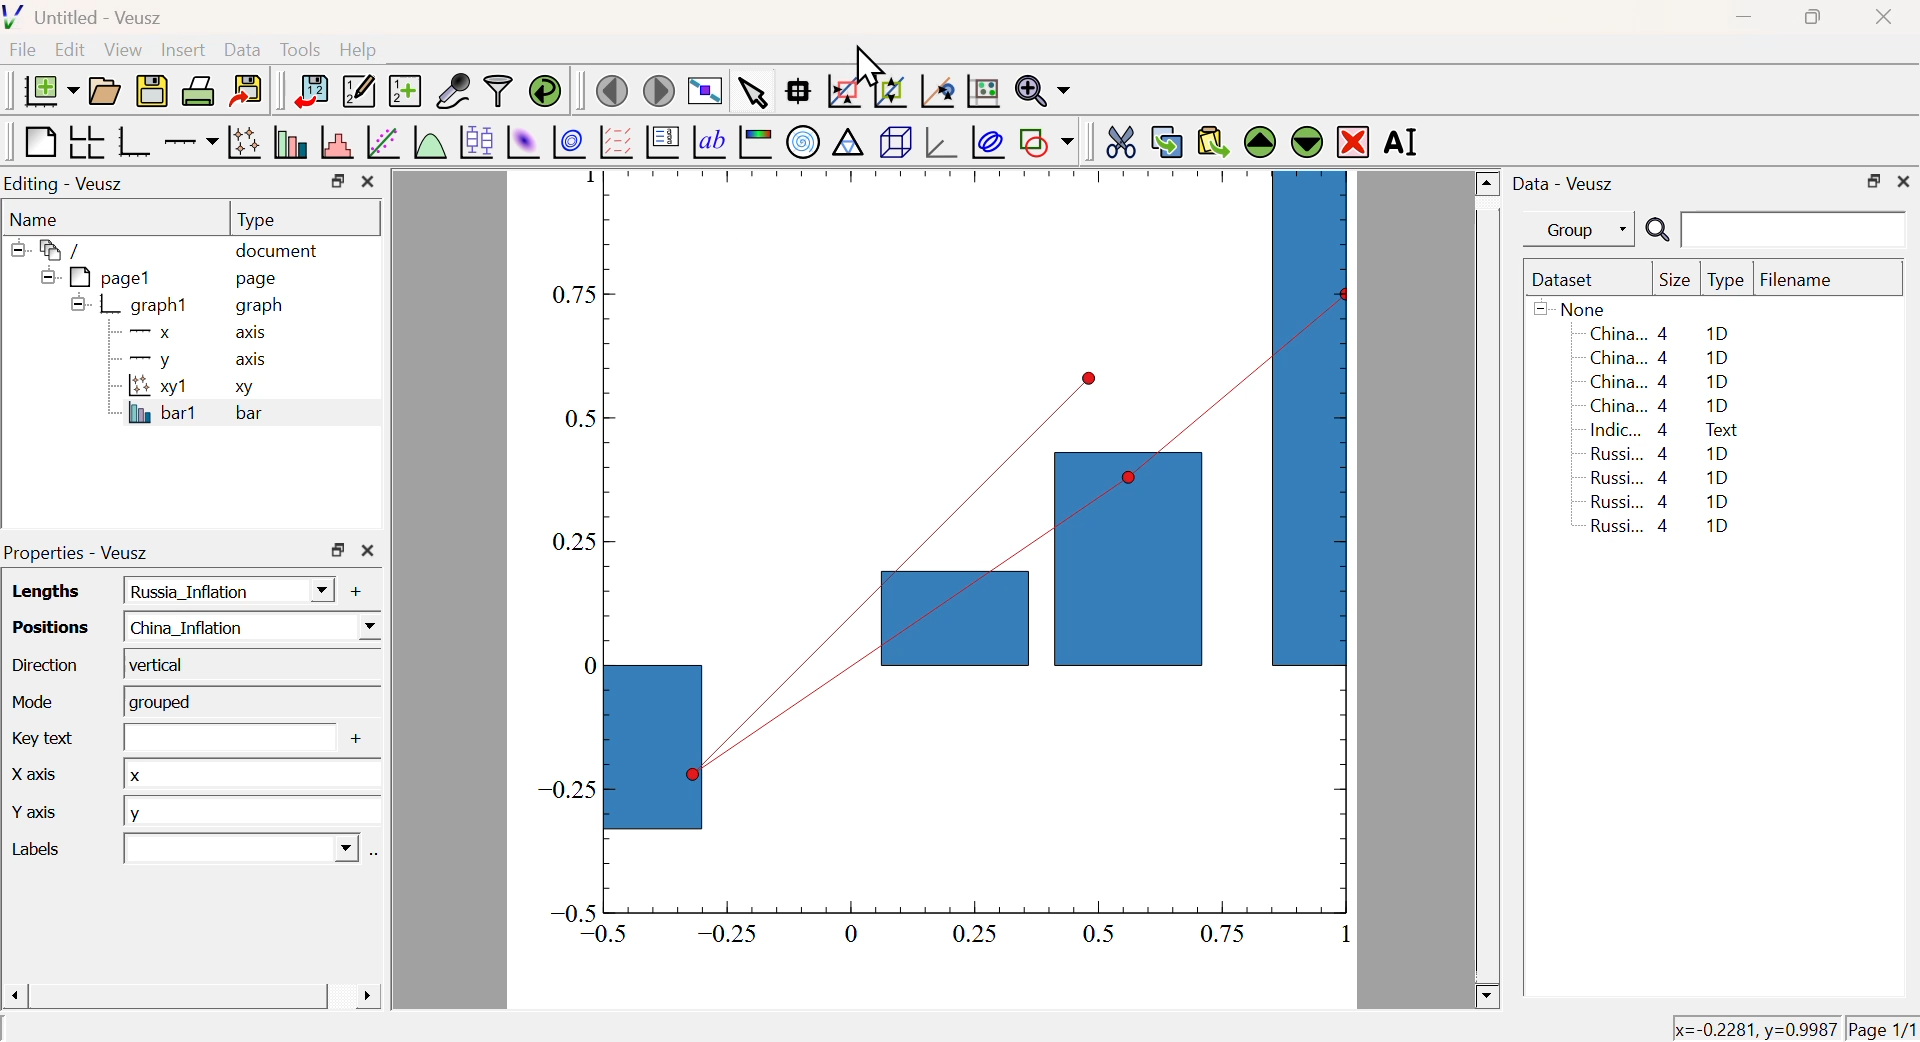 This screenshot has height=1042, width=1920. What do you see at coordinates (278, 253) in the screenshot?
I see `document` at bounding box center [278, 253].